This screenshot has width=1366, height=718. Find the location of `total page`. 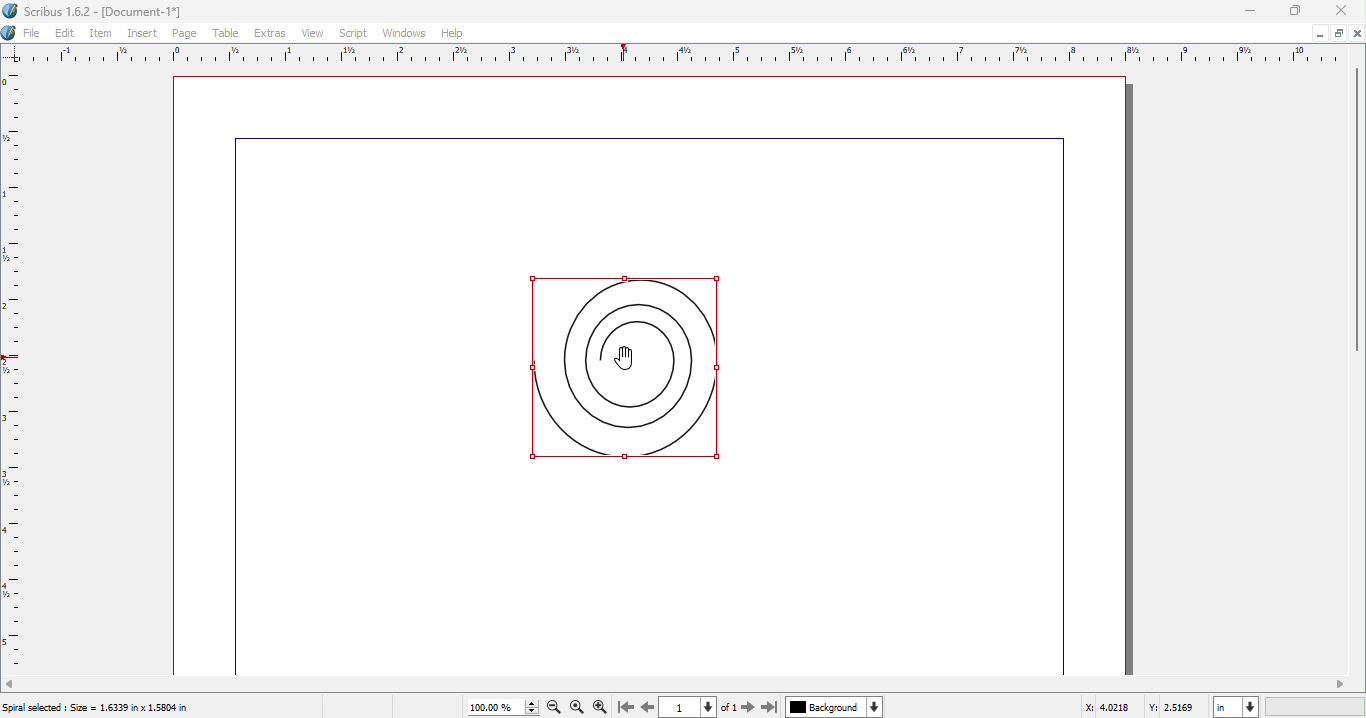

total page is located at coordinates (729, 707).